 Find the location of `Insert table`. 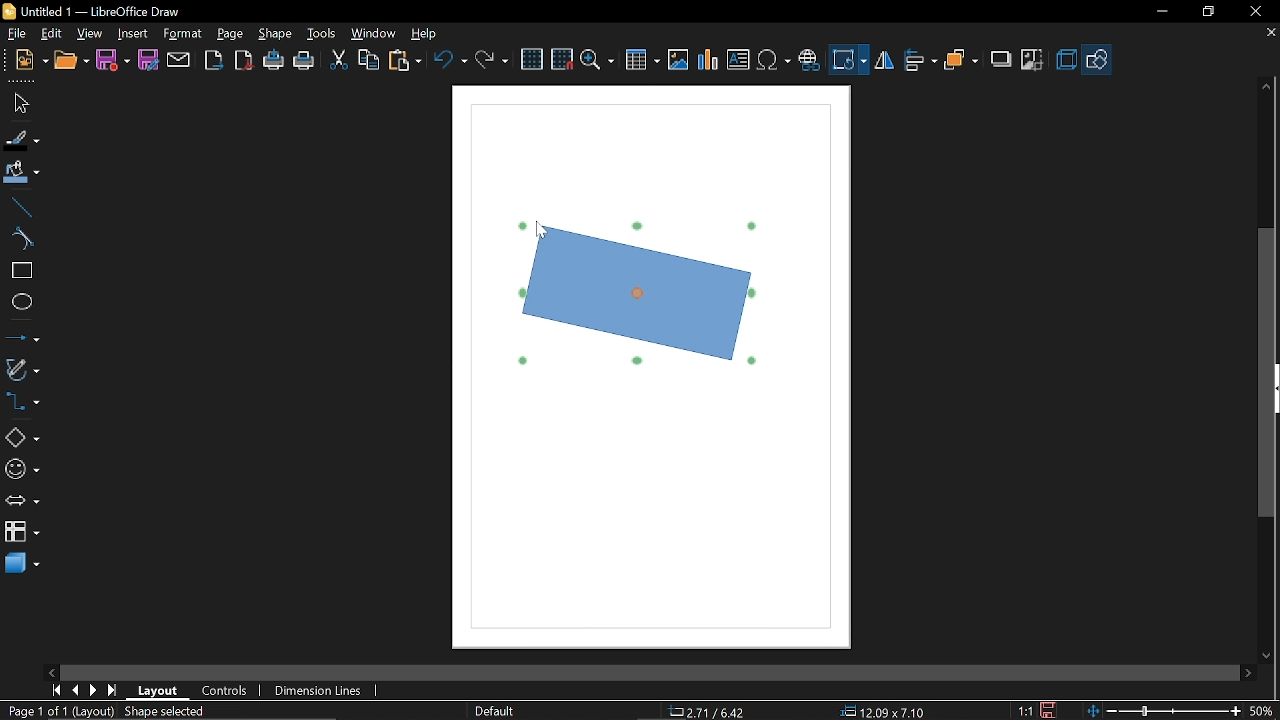

Insert table is located at coordinates (643, 61).